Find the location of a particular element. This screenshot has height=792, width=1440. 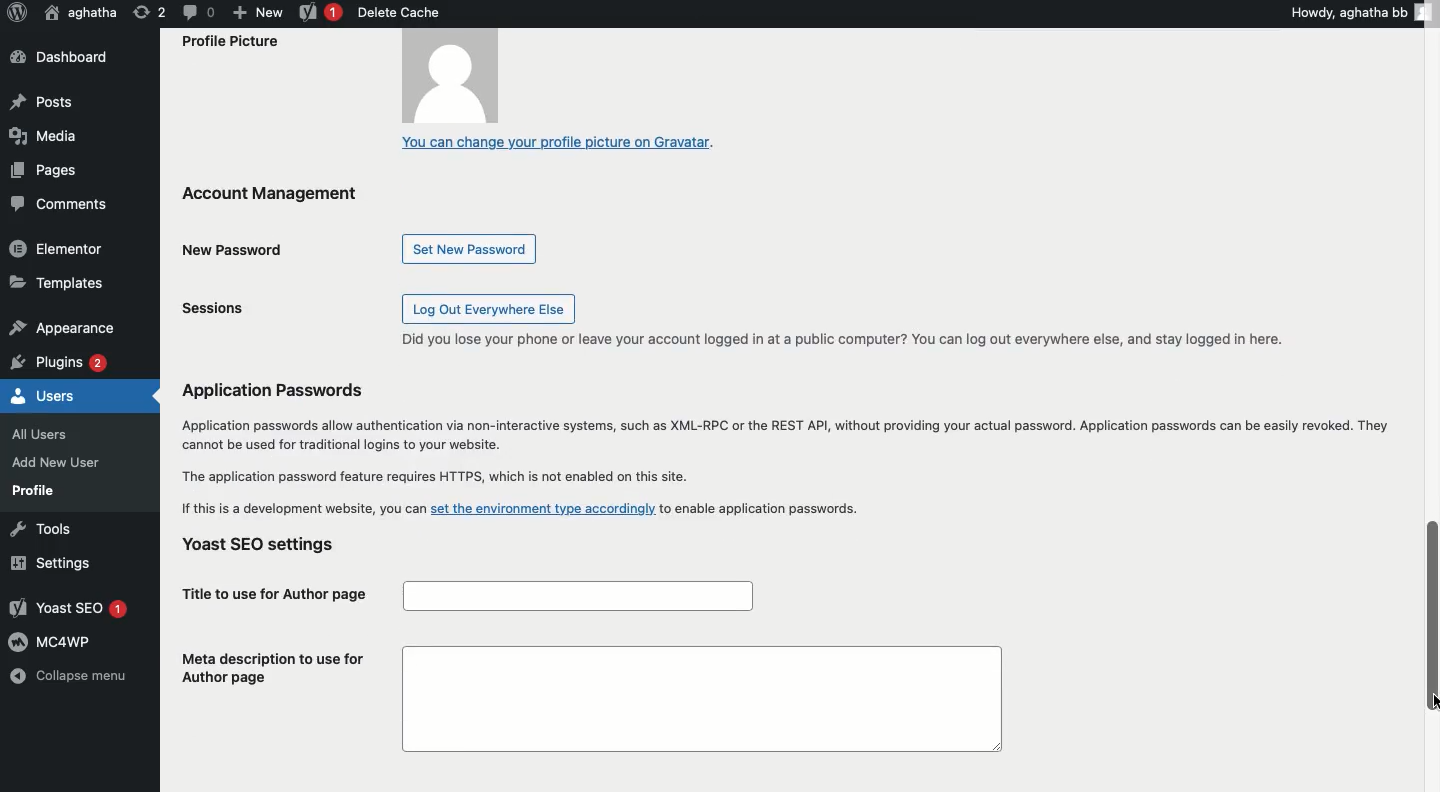

Add New User is located at coordinates (54, 462).